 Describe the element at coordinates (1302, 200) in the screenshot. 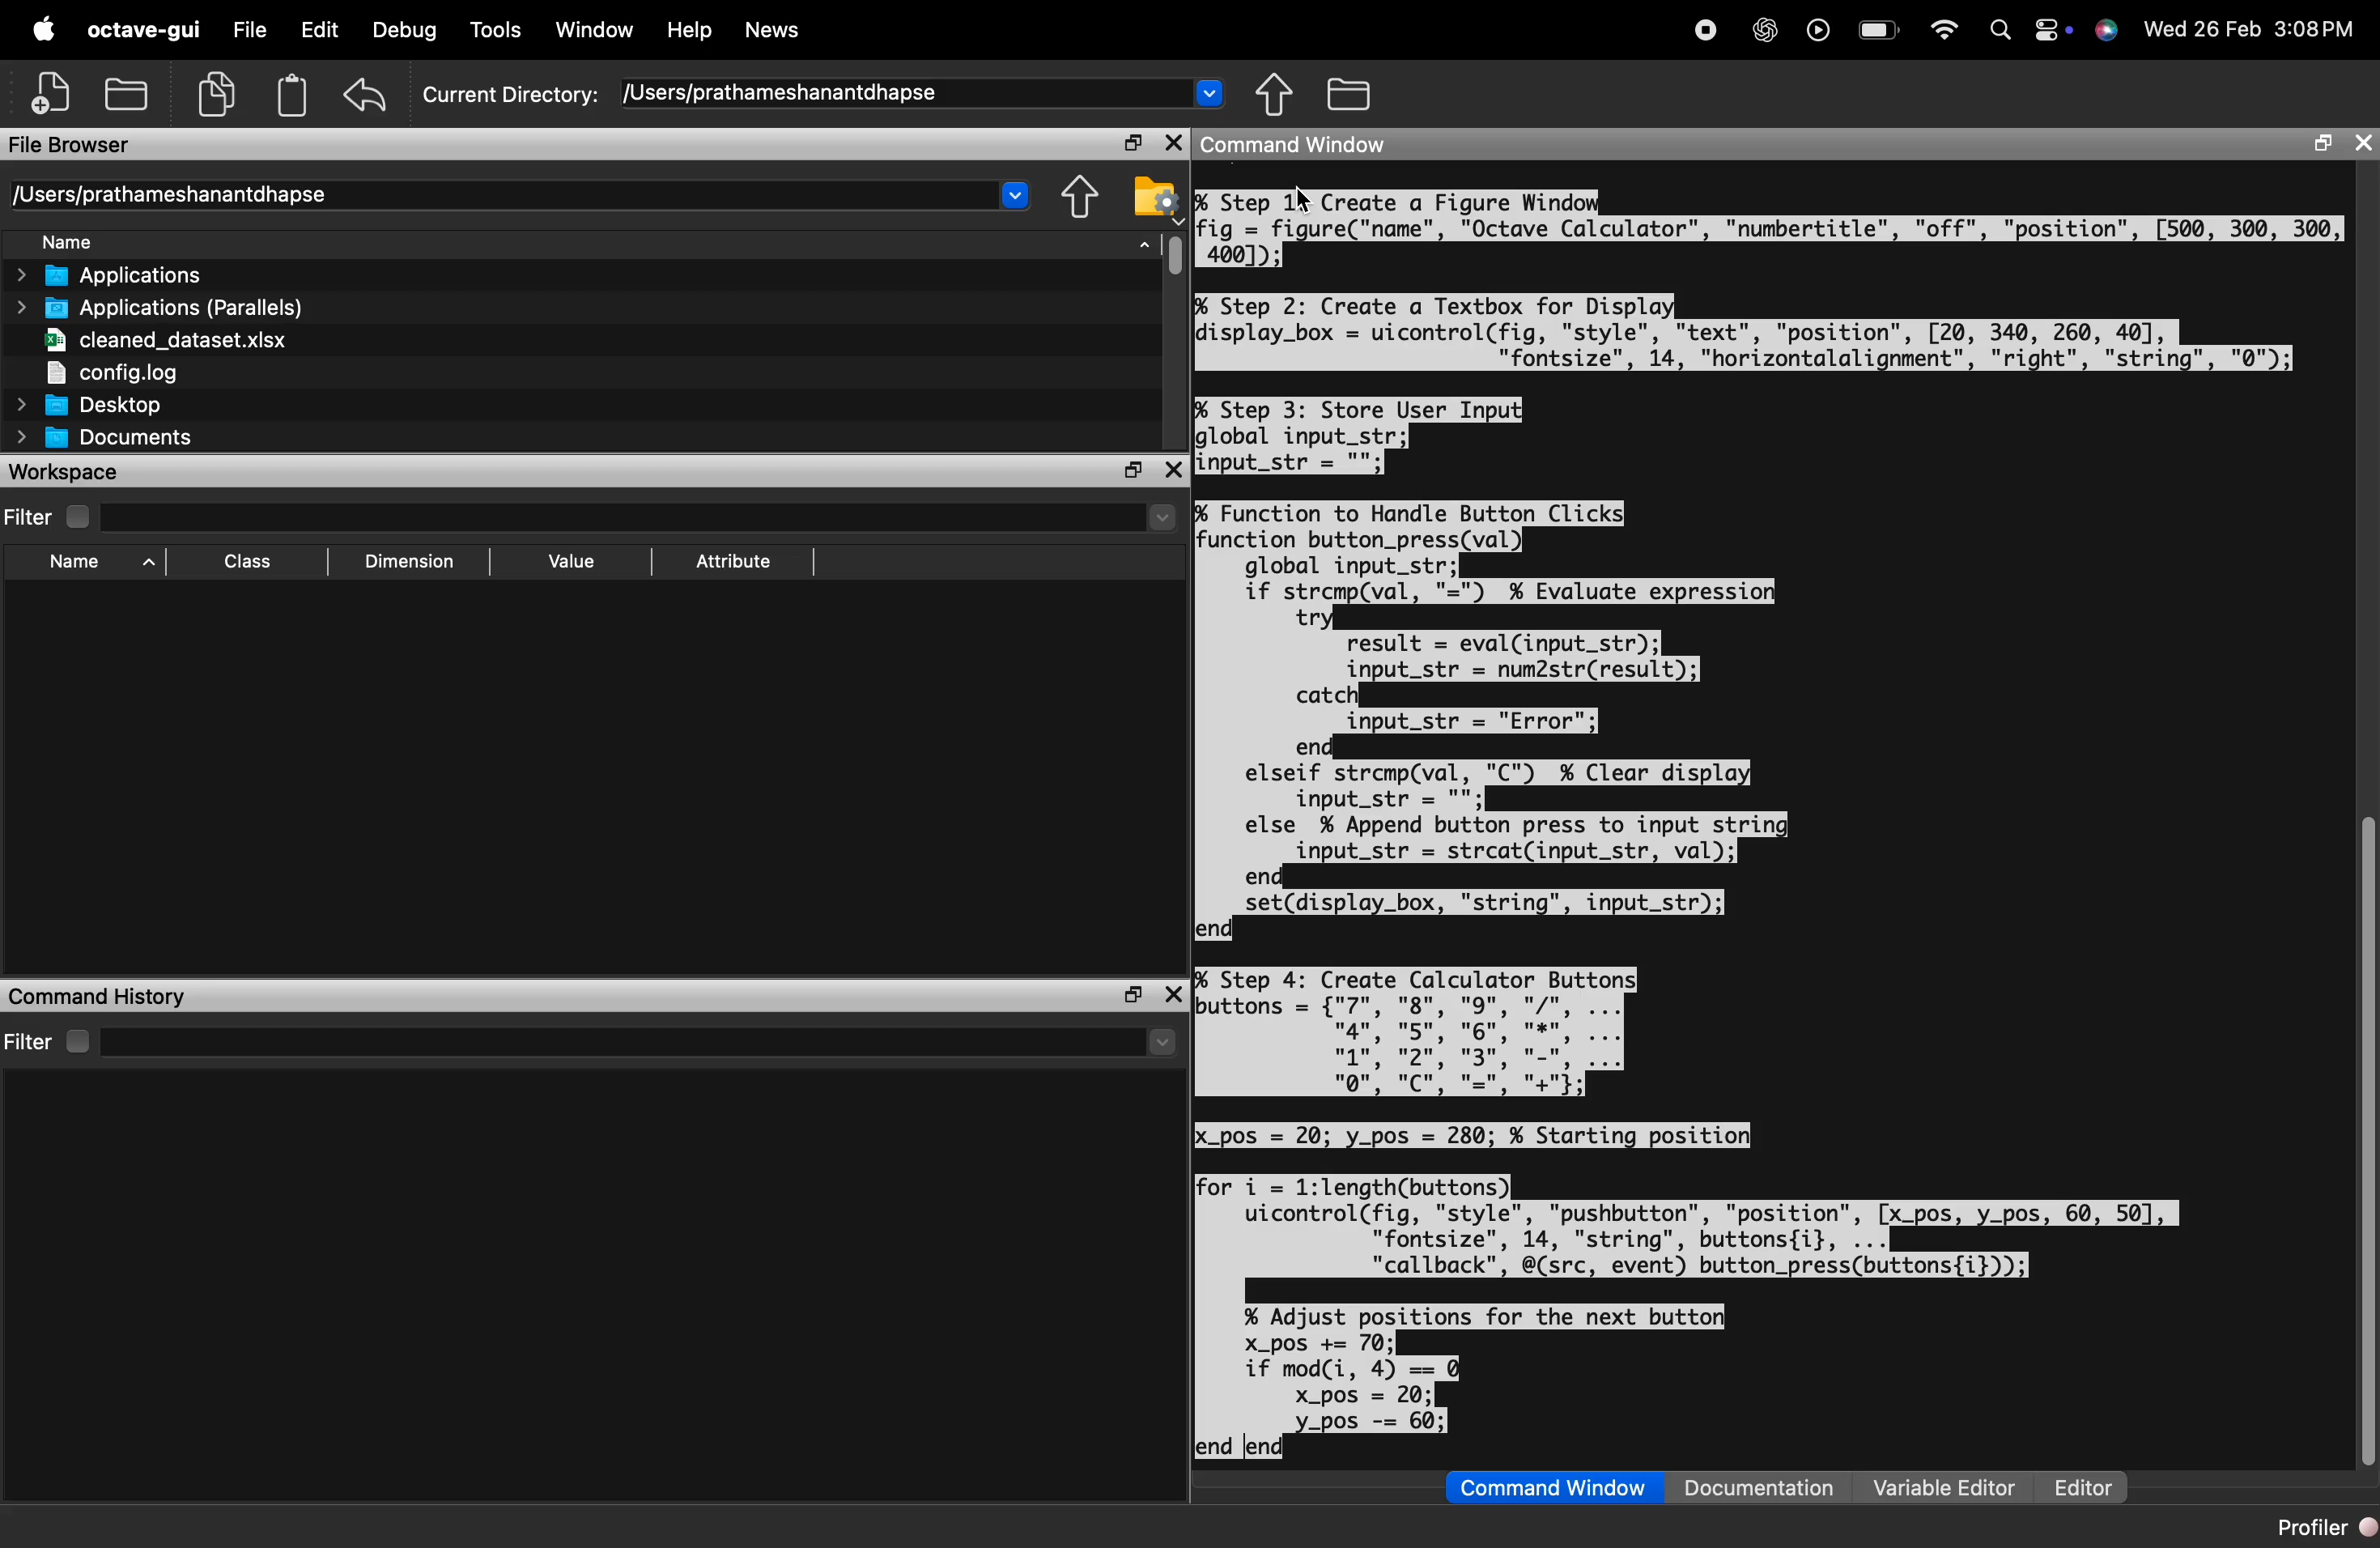

I see `cursor` at that location.